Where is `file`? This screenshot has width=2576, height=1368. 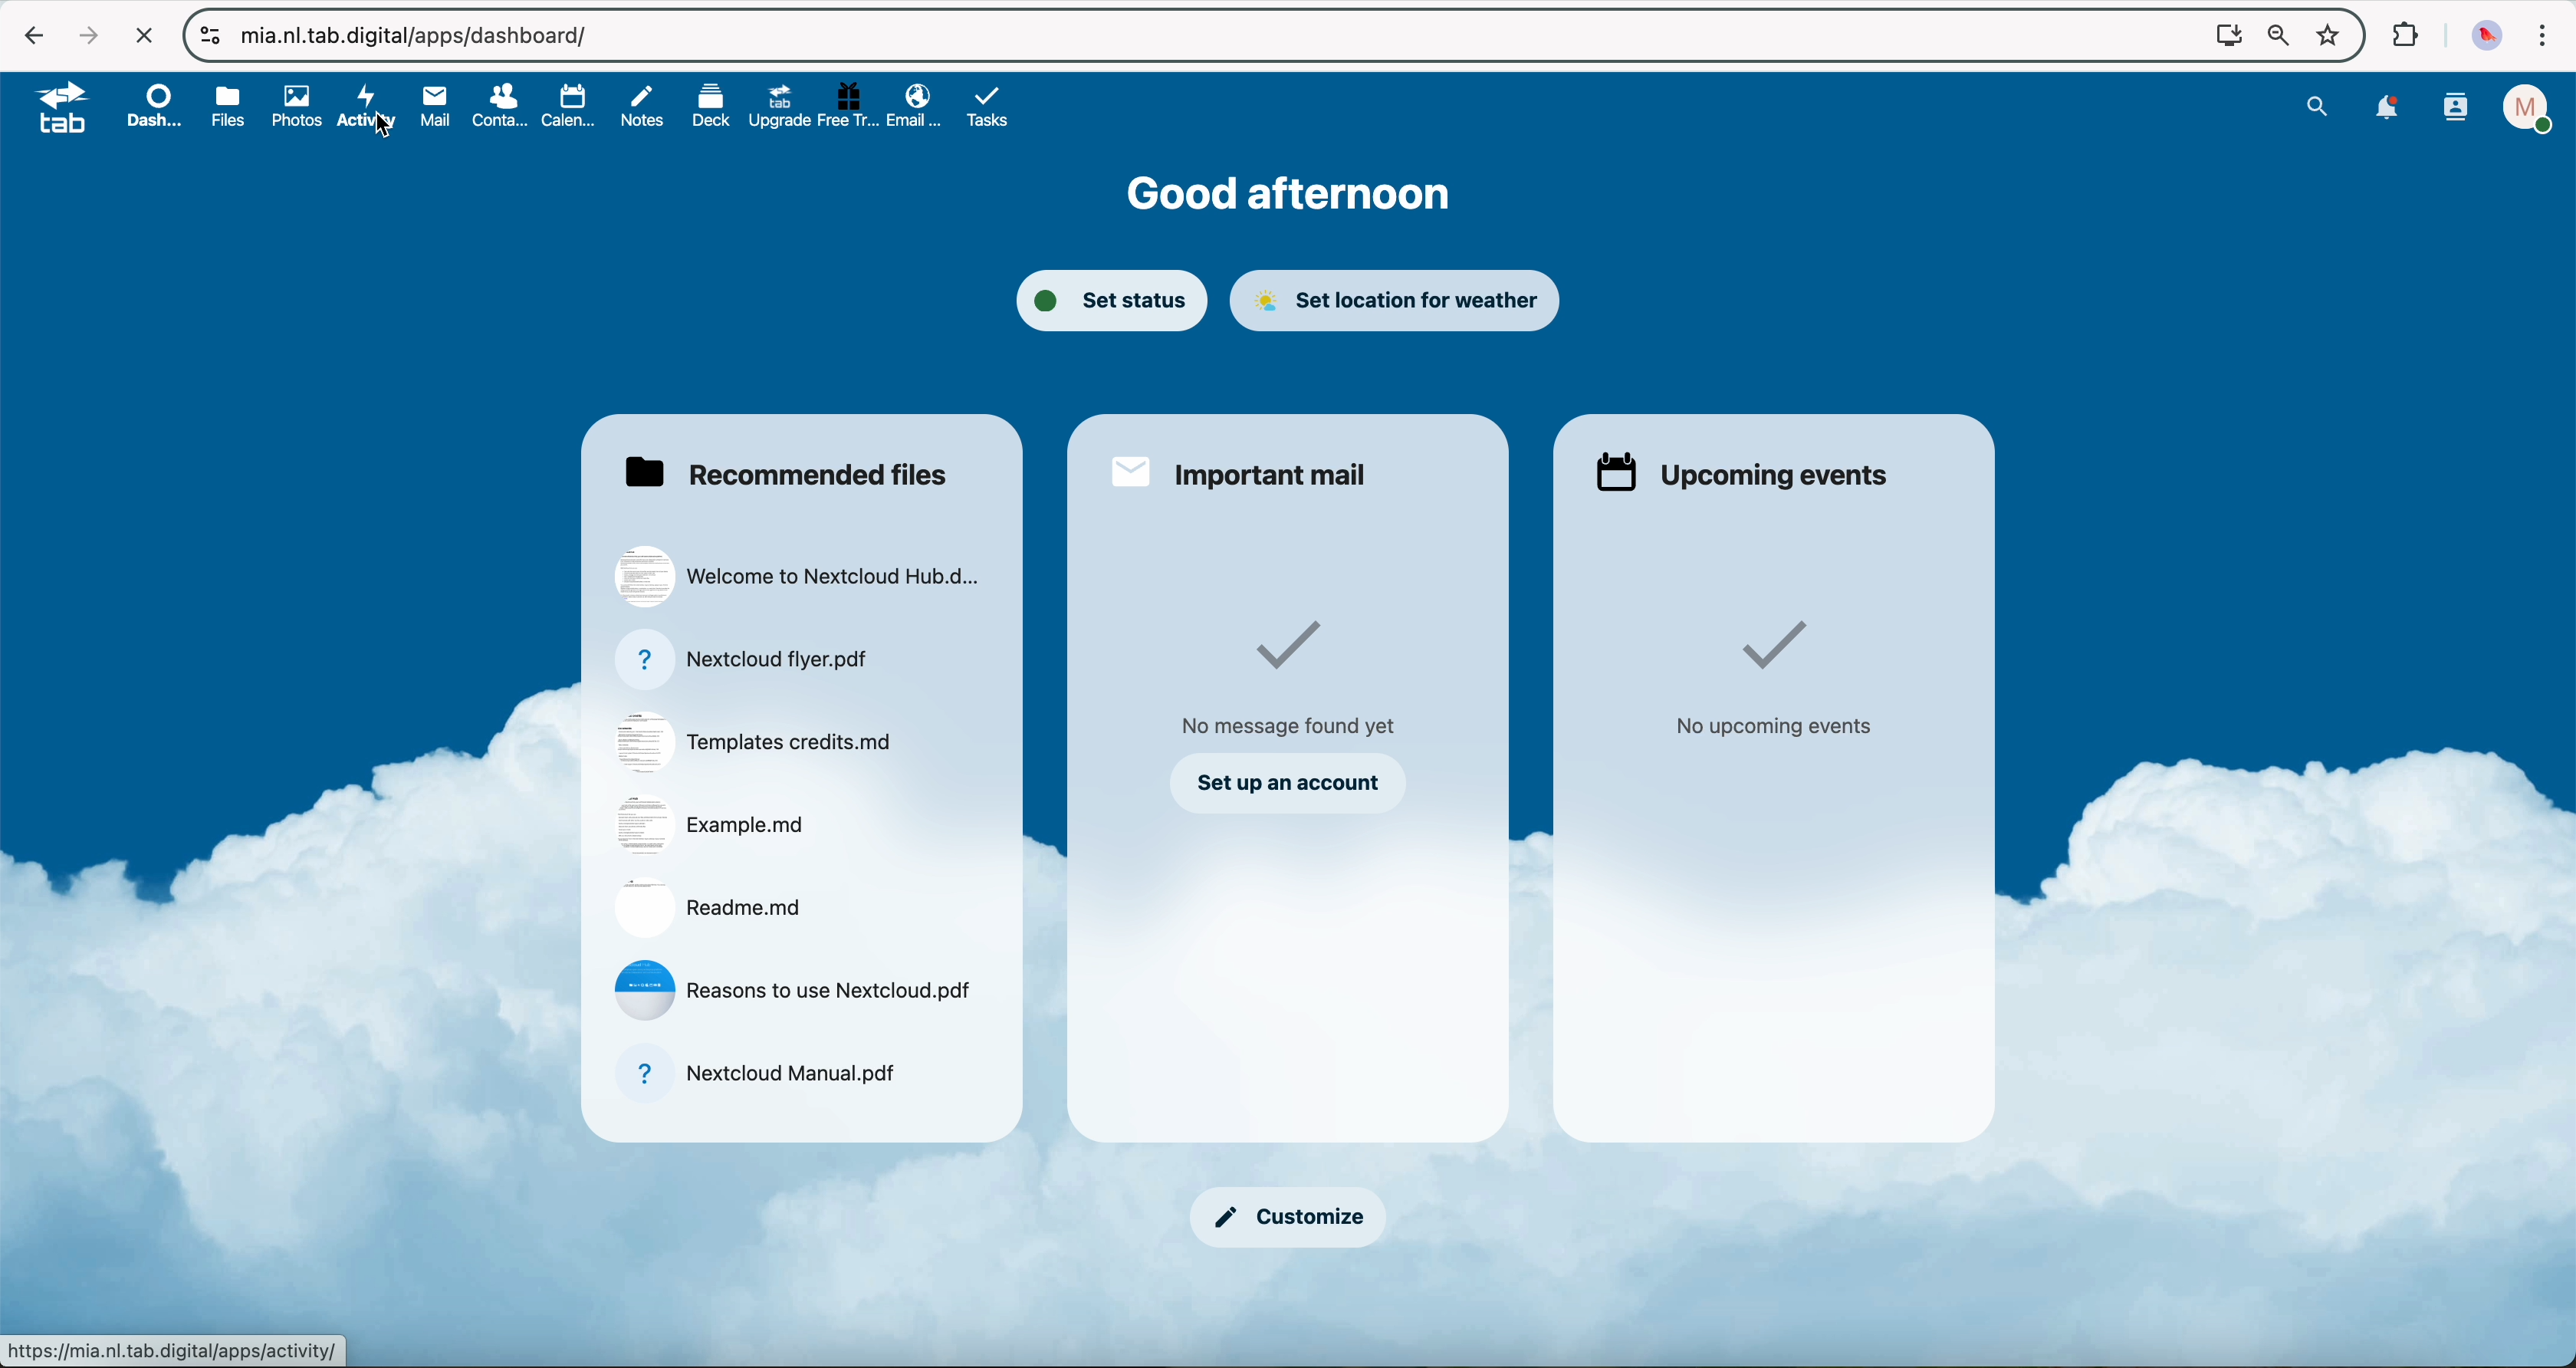
file is located at coordinates (713, 905).